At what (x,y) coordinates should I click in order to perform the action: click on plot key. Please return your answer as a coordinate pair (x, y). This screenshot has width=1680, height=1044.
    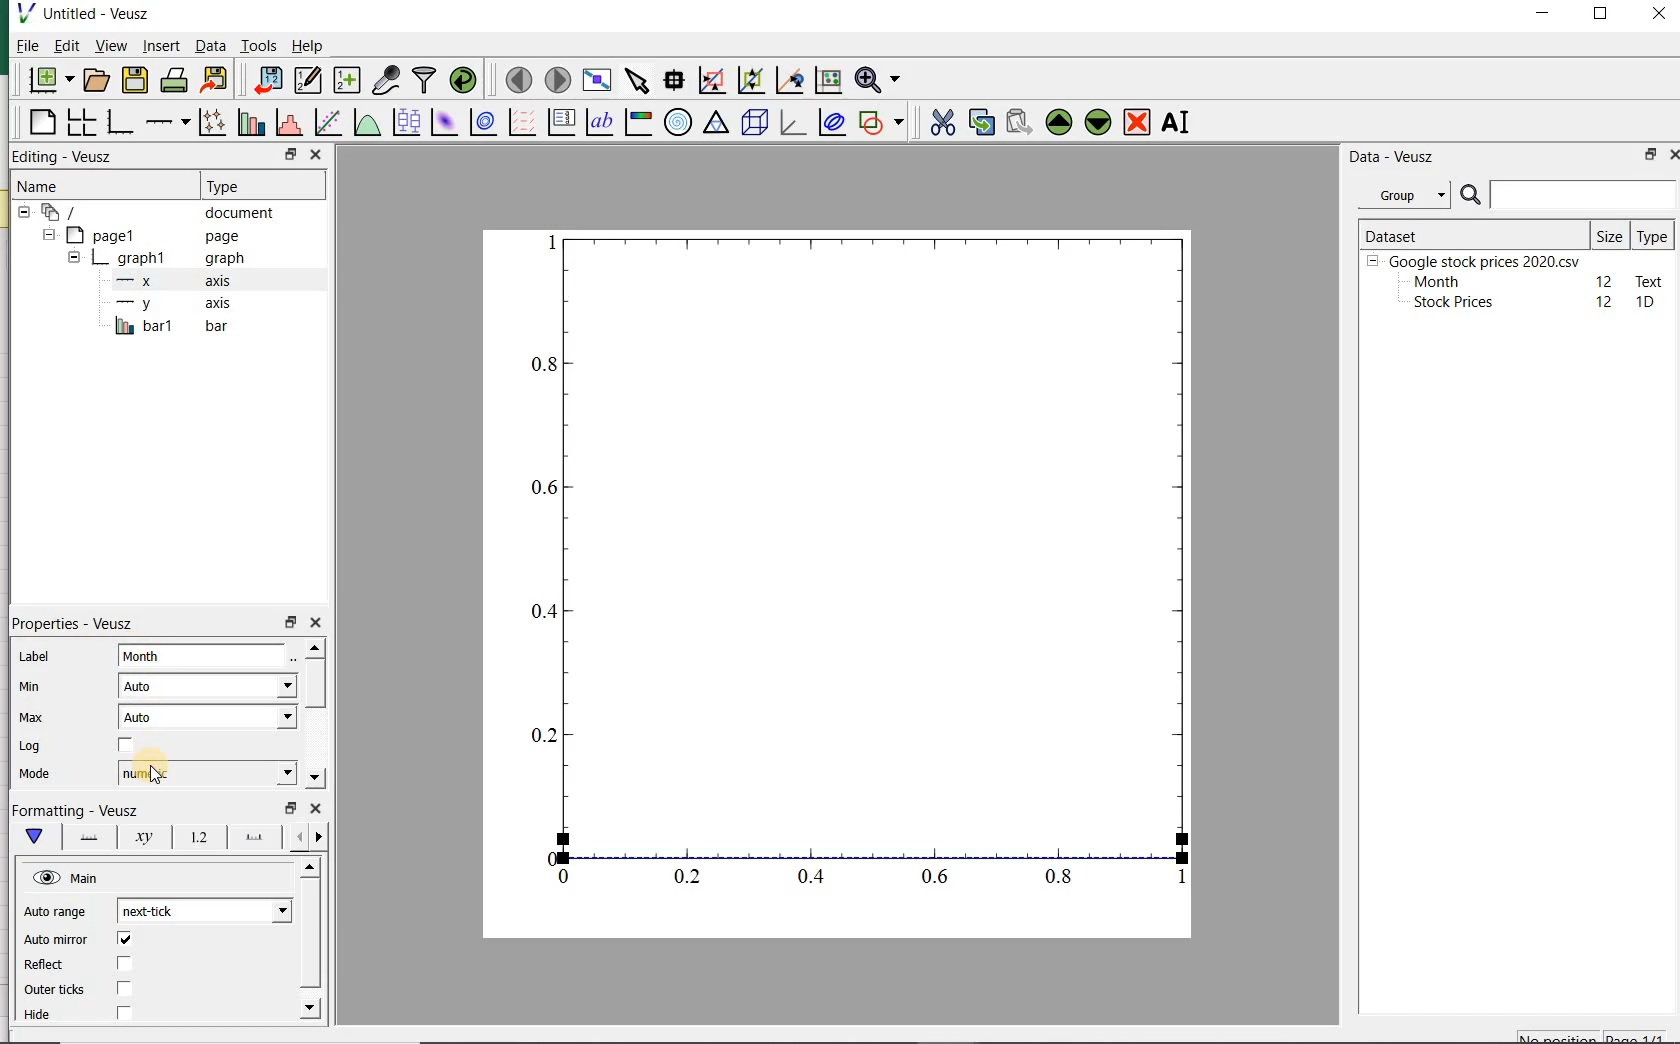
    Looking at the image, I should click on (561, 124).